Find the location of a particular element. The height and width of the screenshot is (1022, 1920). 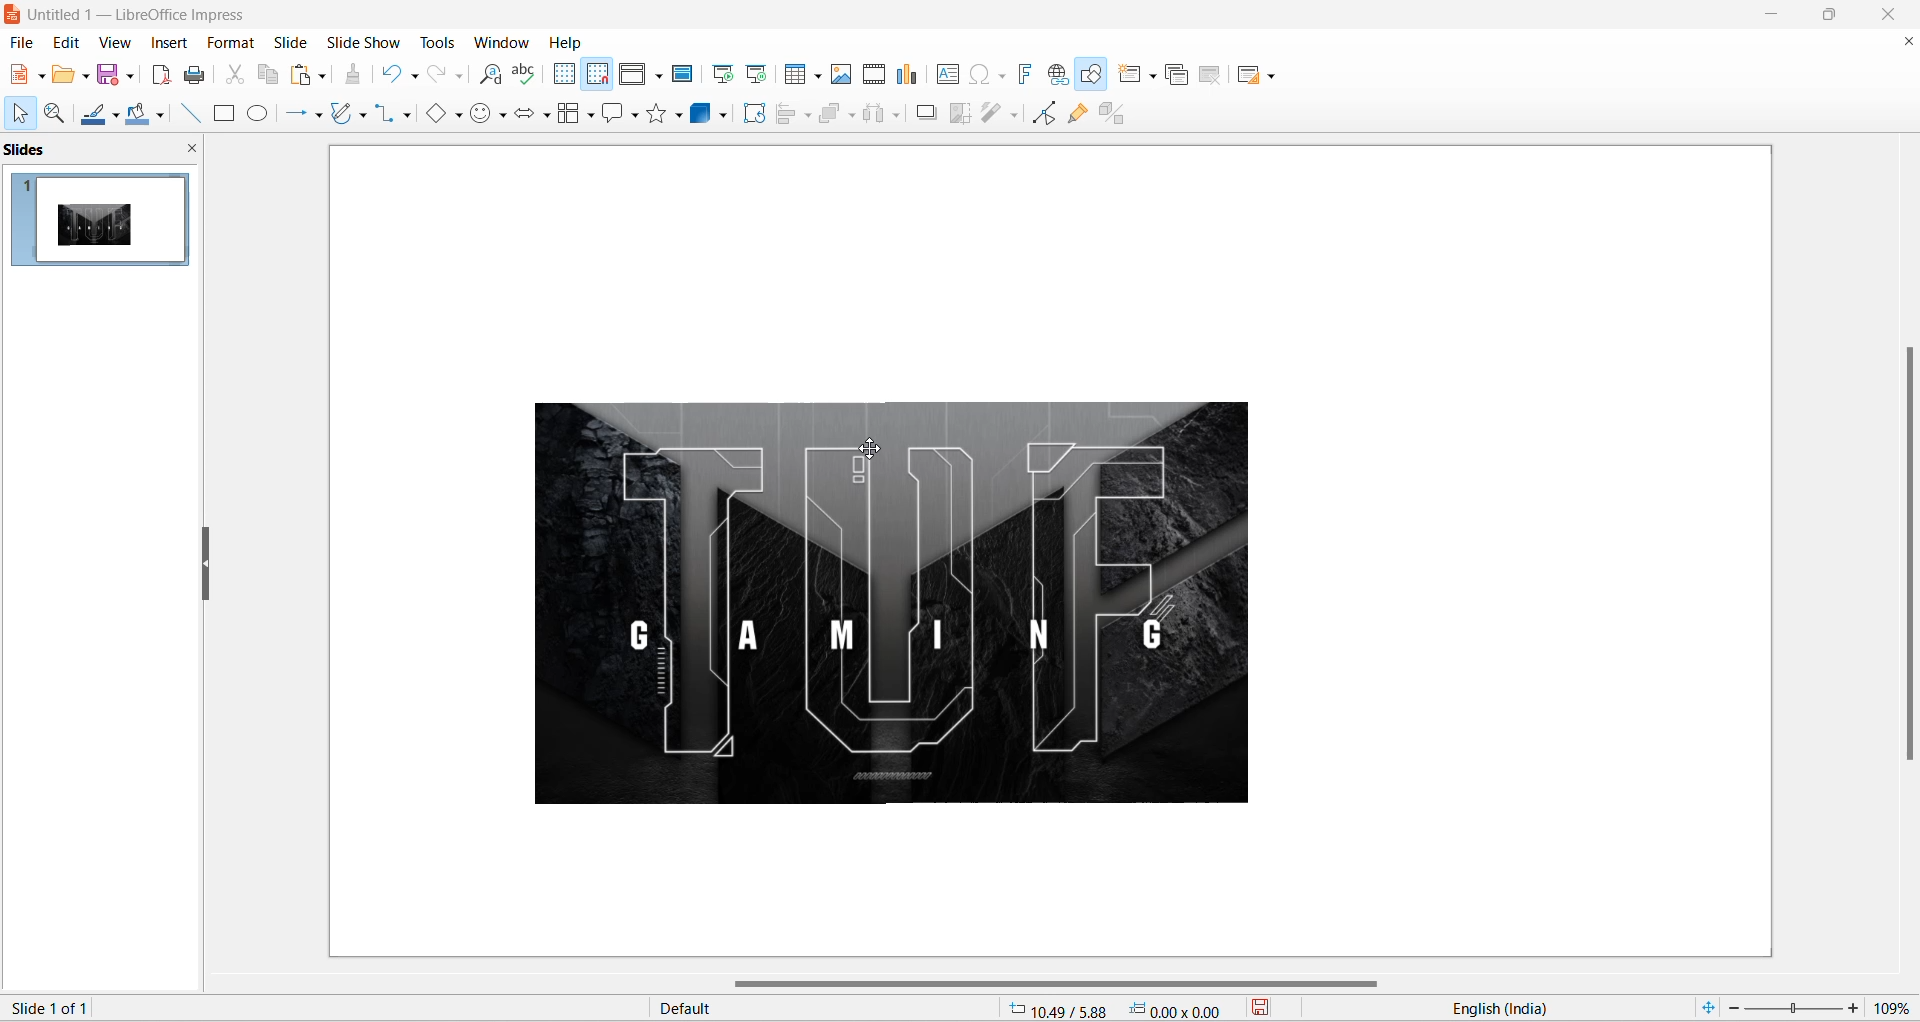

slide is located at coordinates (291, 42).